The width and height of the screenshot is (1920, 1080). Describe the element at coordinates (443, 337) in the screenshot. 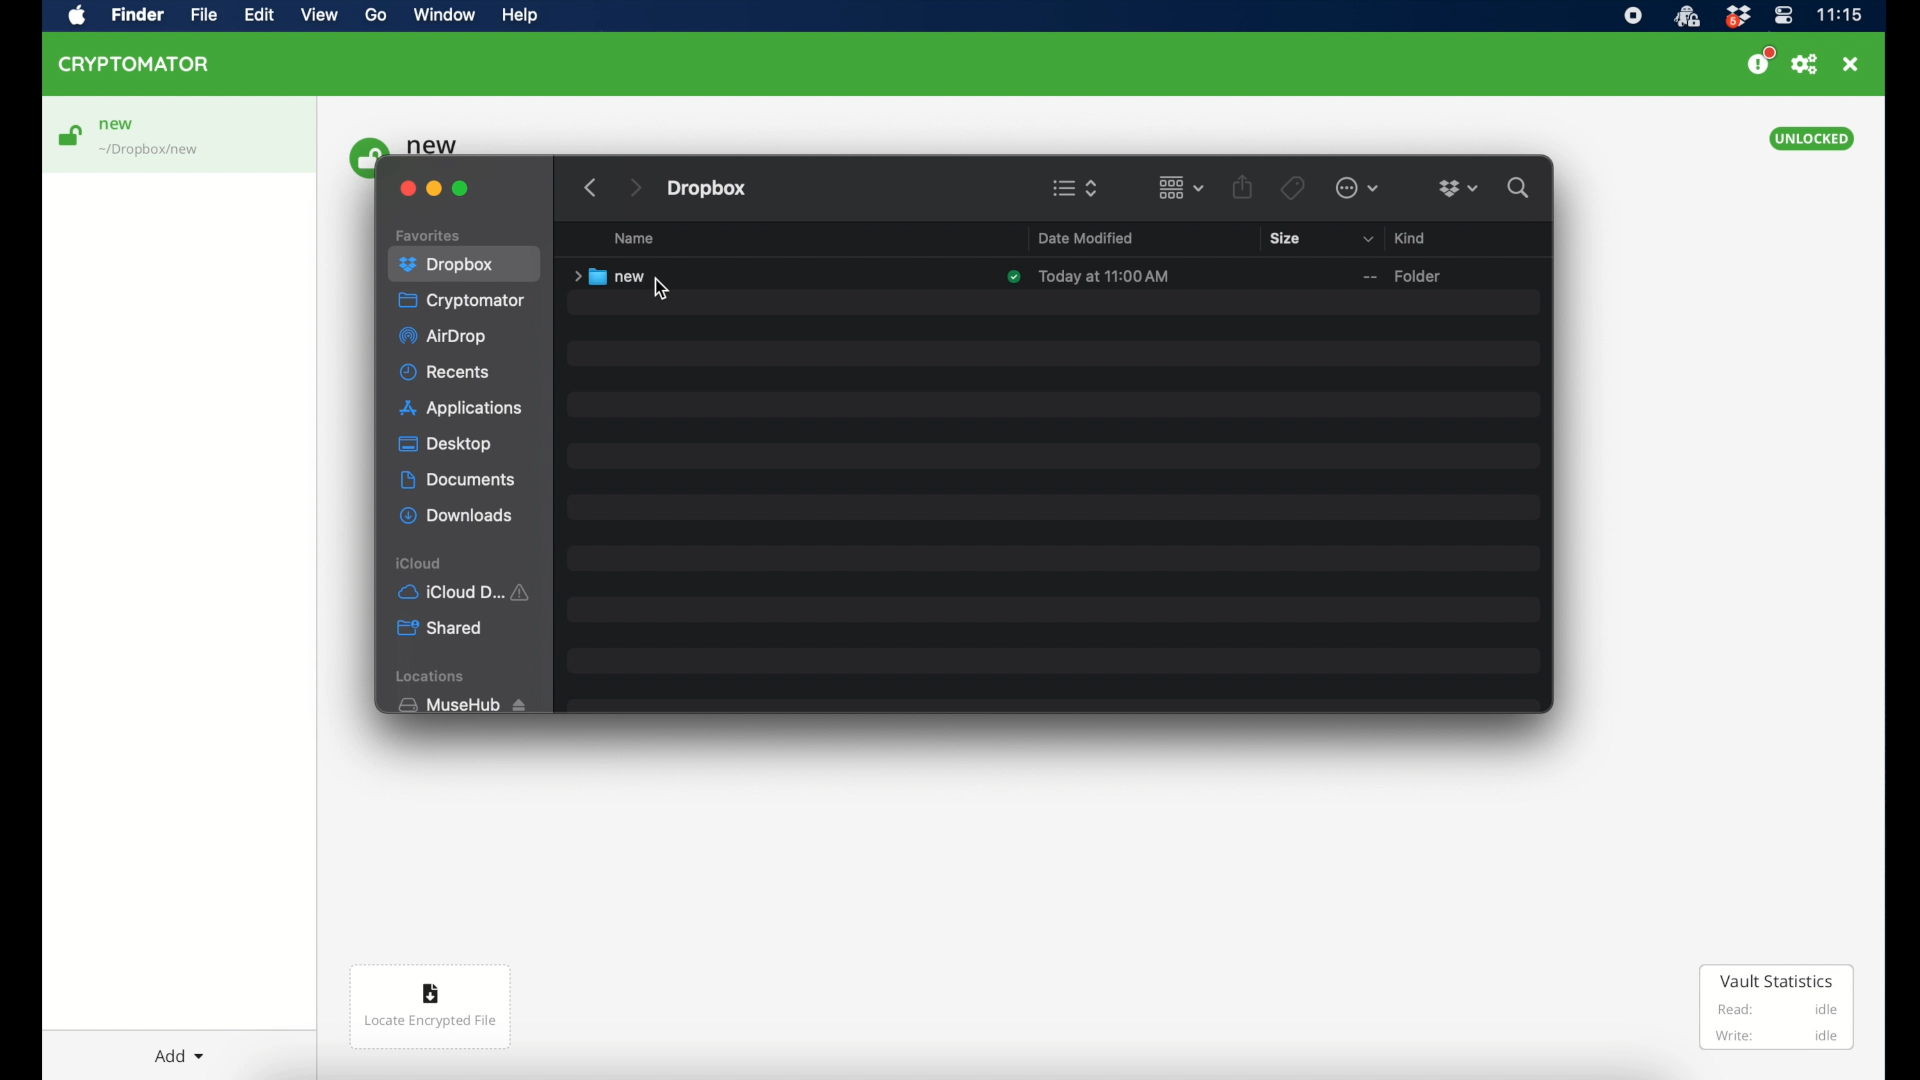

I see `airdrop` at that location.